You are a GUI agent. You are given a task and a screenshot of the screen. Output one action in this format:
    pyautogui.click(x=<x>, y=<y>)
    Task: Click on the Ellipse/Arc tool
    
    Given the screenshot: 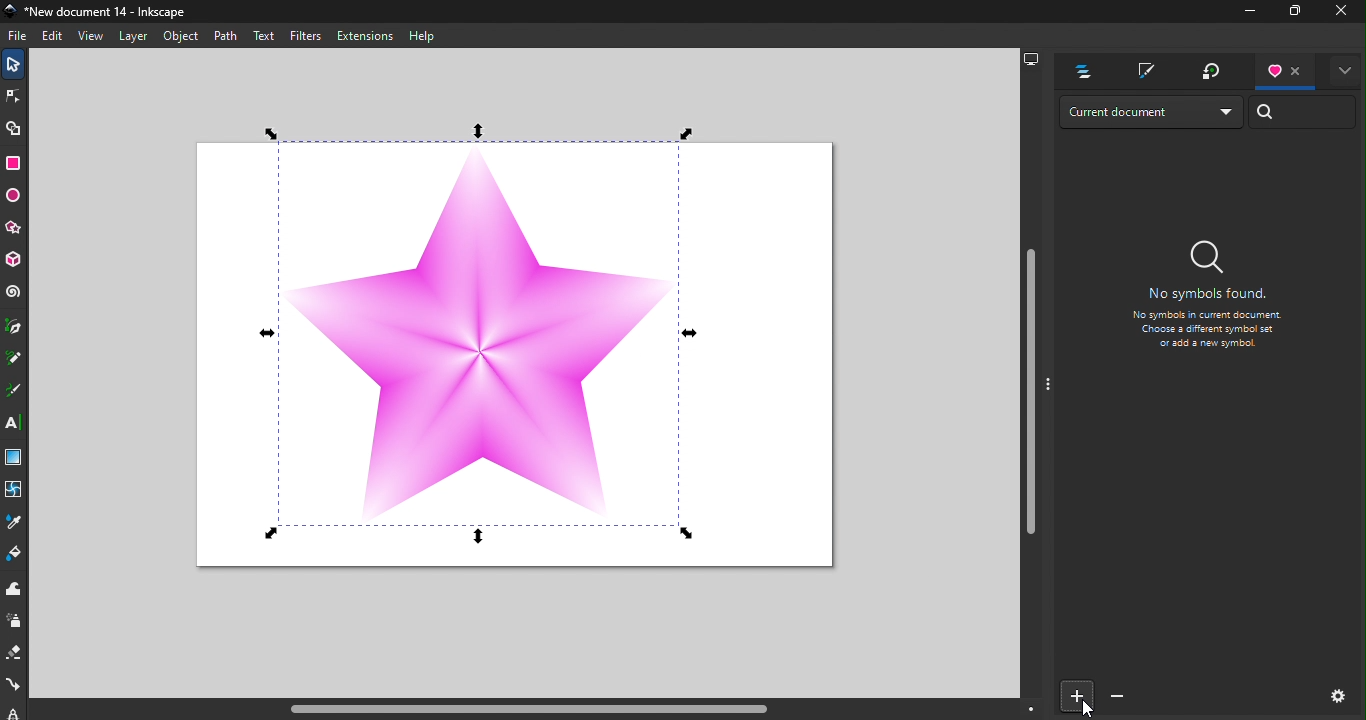 What is the action you would take?
    pyautogui.click(x=15, y=199)
    